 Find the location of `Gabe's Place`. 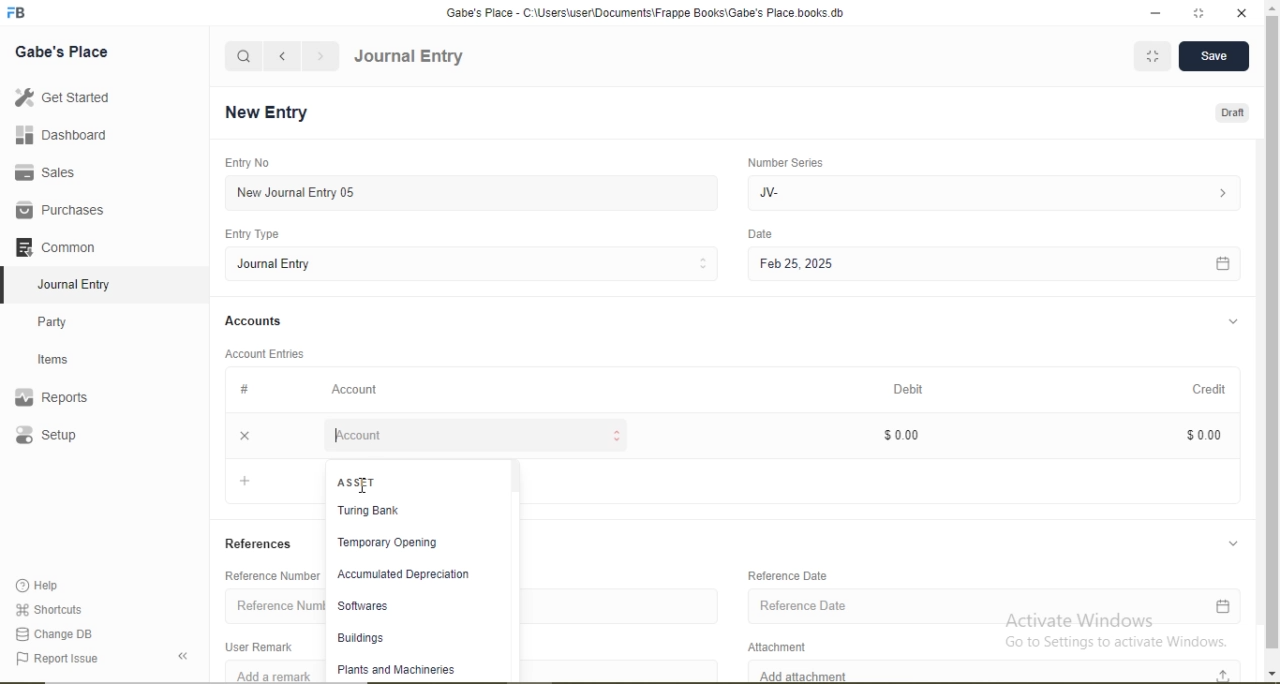

Gabe's Place is located at coordinates (64, 51).